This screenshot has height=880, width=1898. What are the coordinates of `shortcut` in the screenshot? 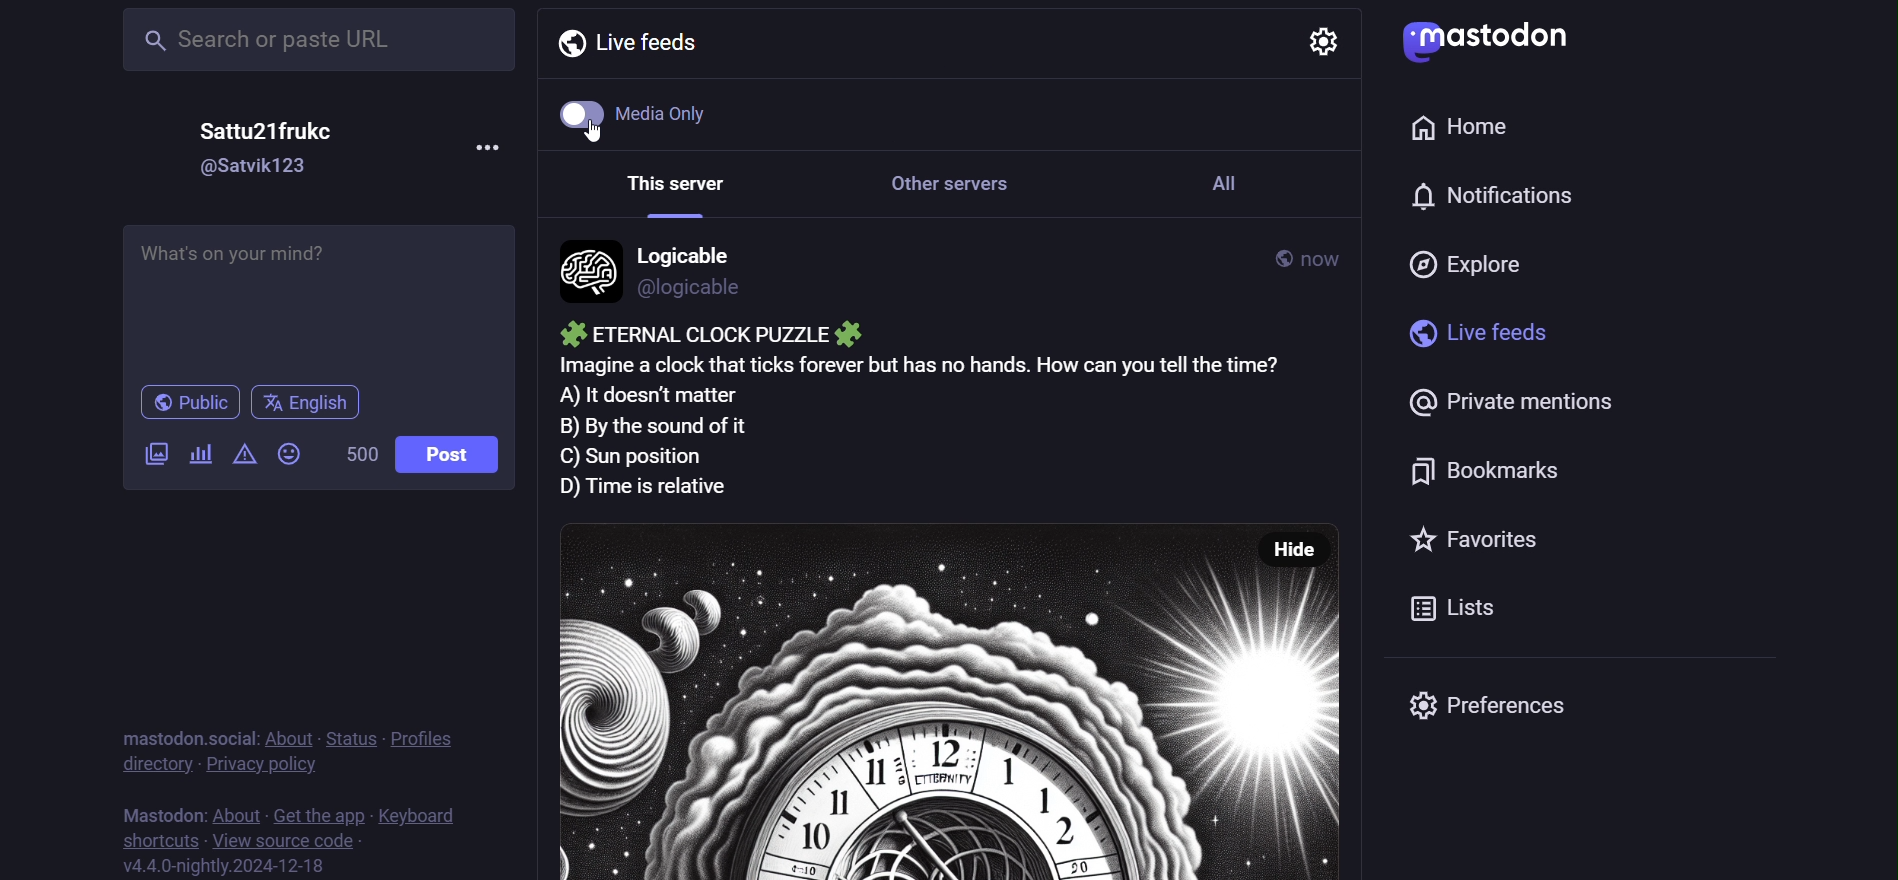 It's located at (153, 840).